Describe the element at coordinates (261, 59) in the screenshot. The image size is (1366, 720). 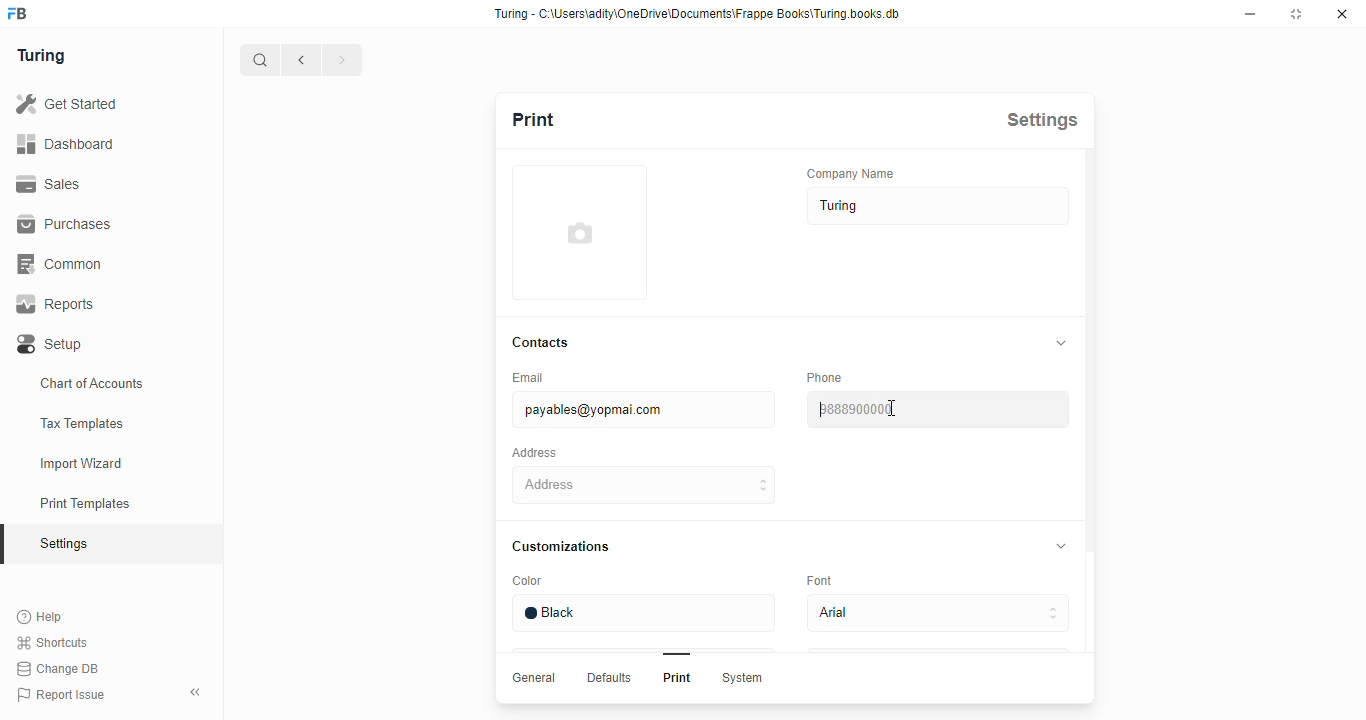
I see `search ` at that location.